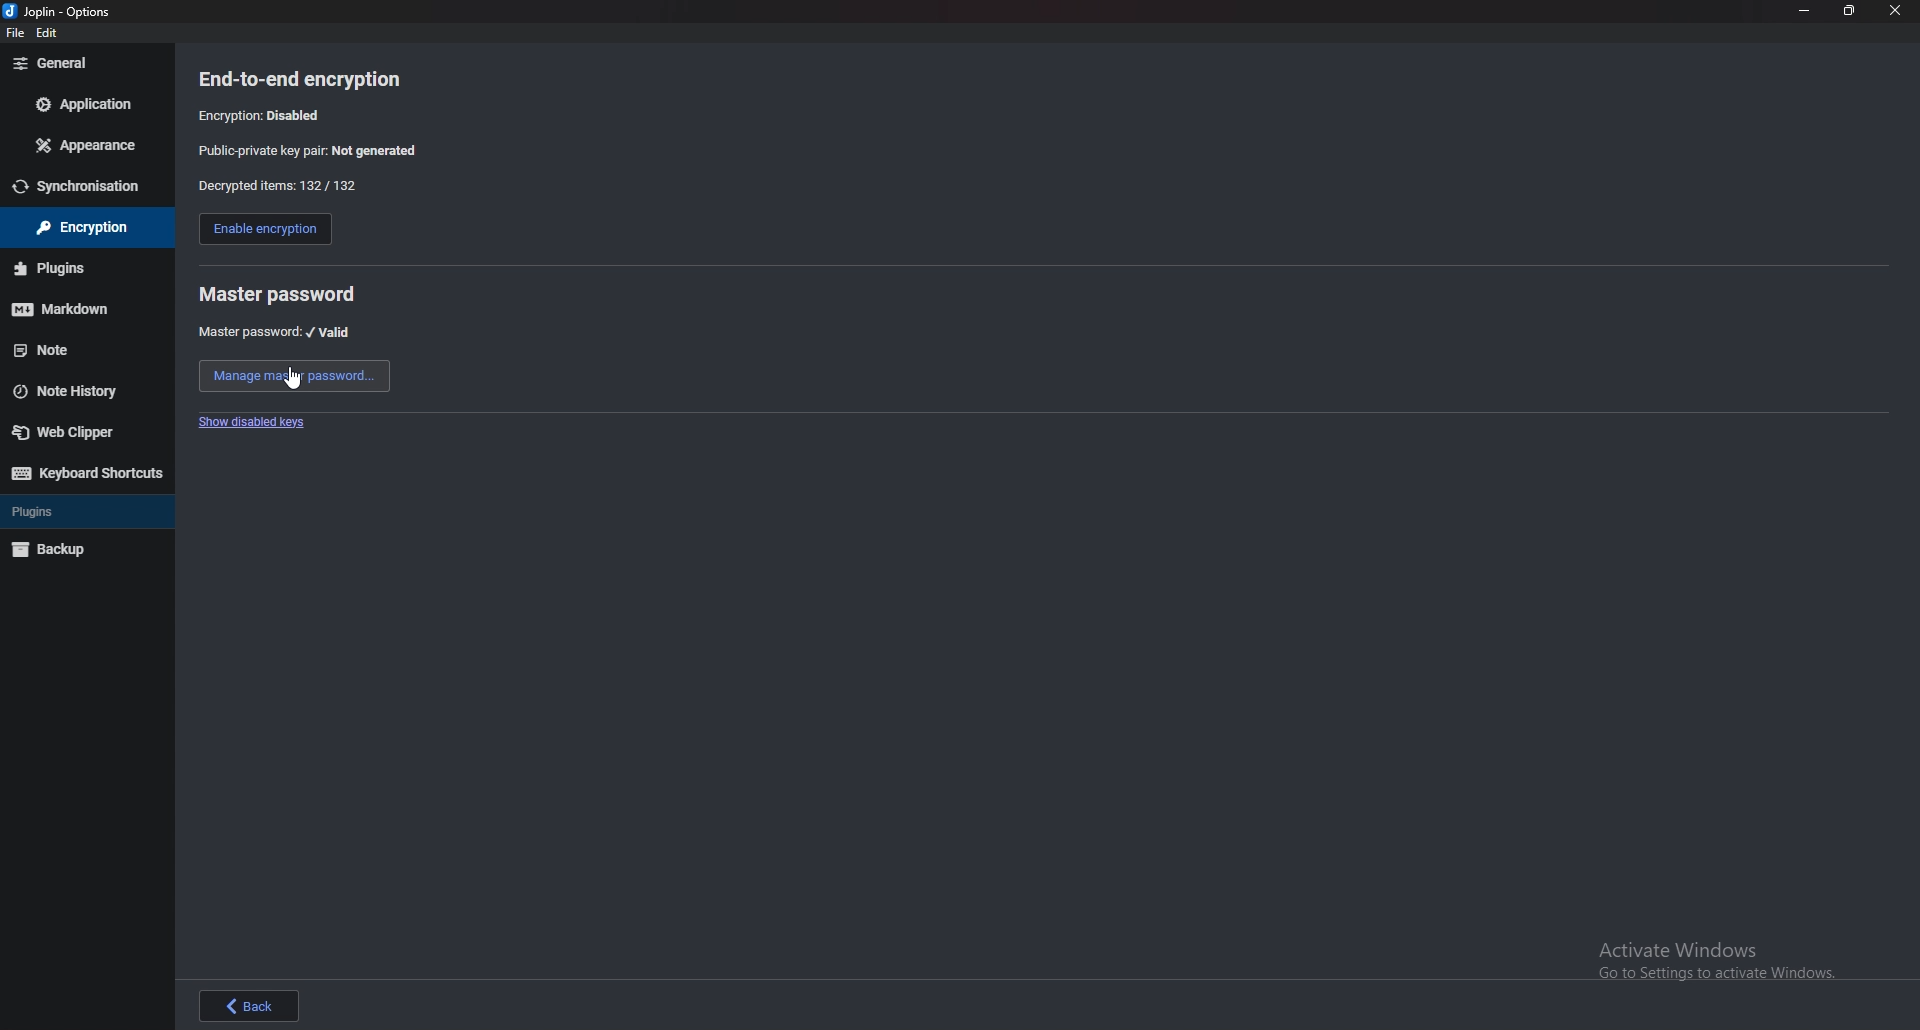  Describe the element at coordinates (85, 187) in the screenshot. I see `sync` at that location.